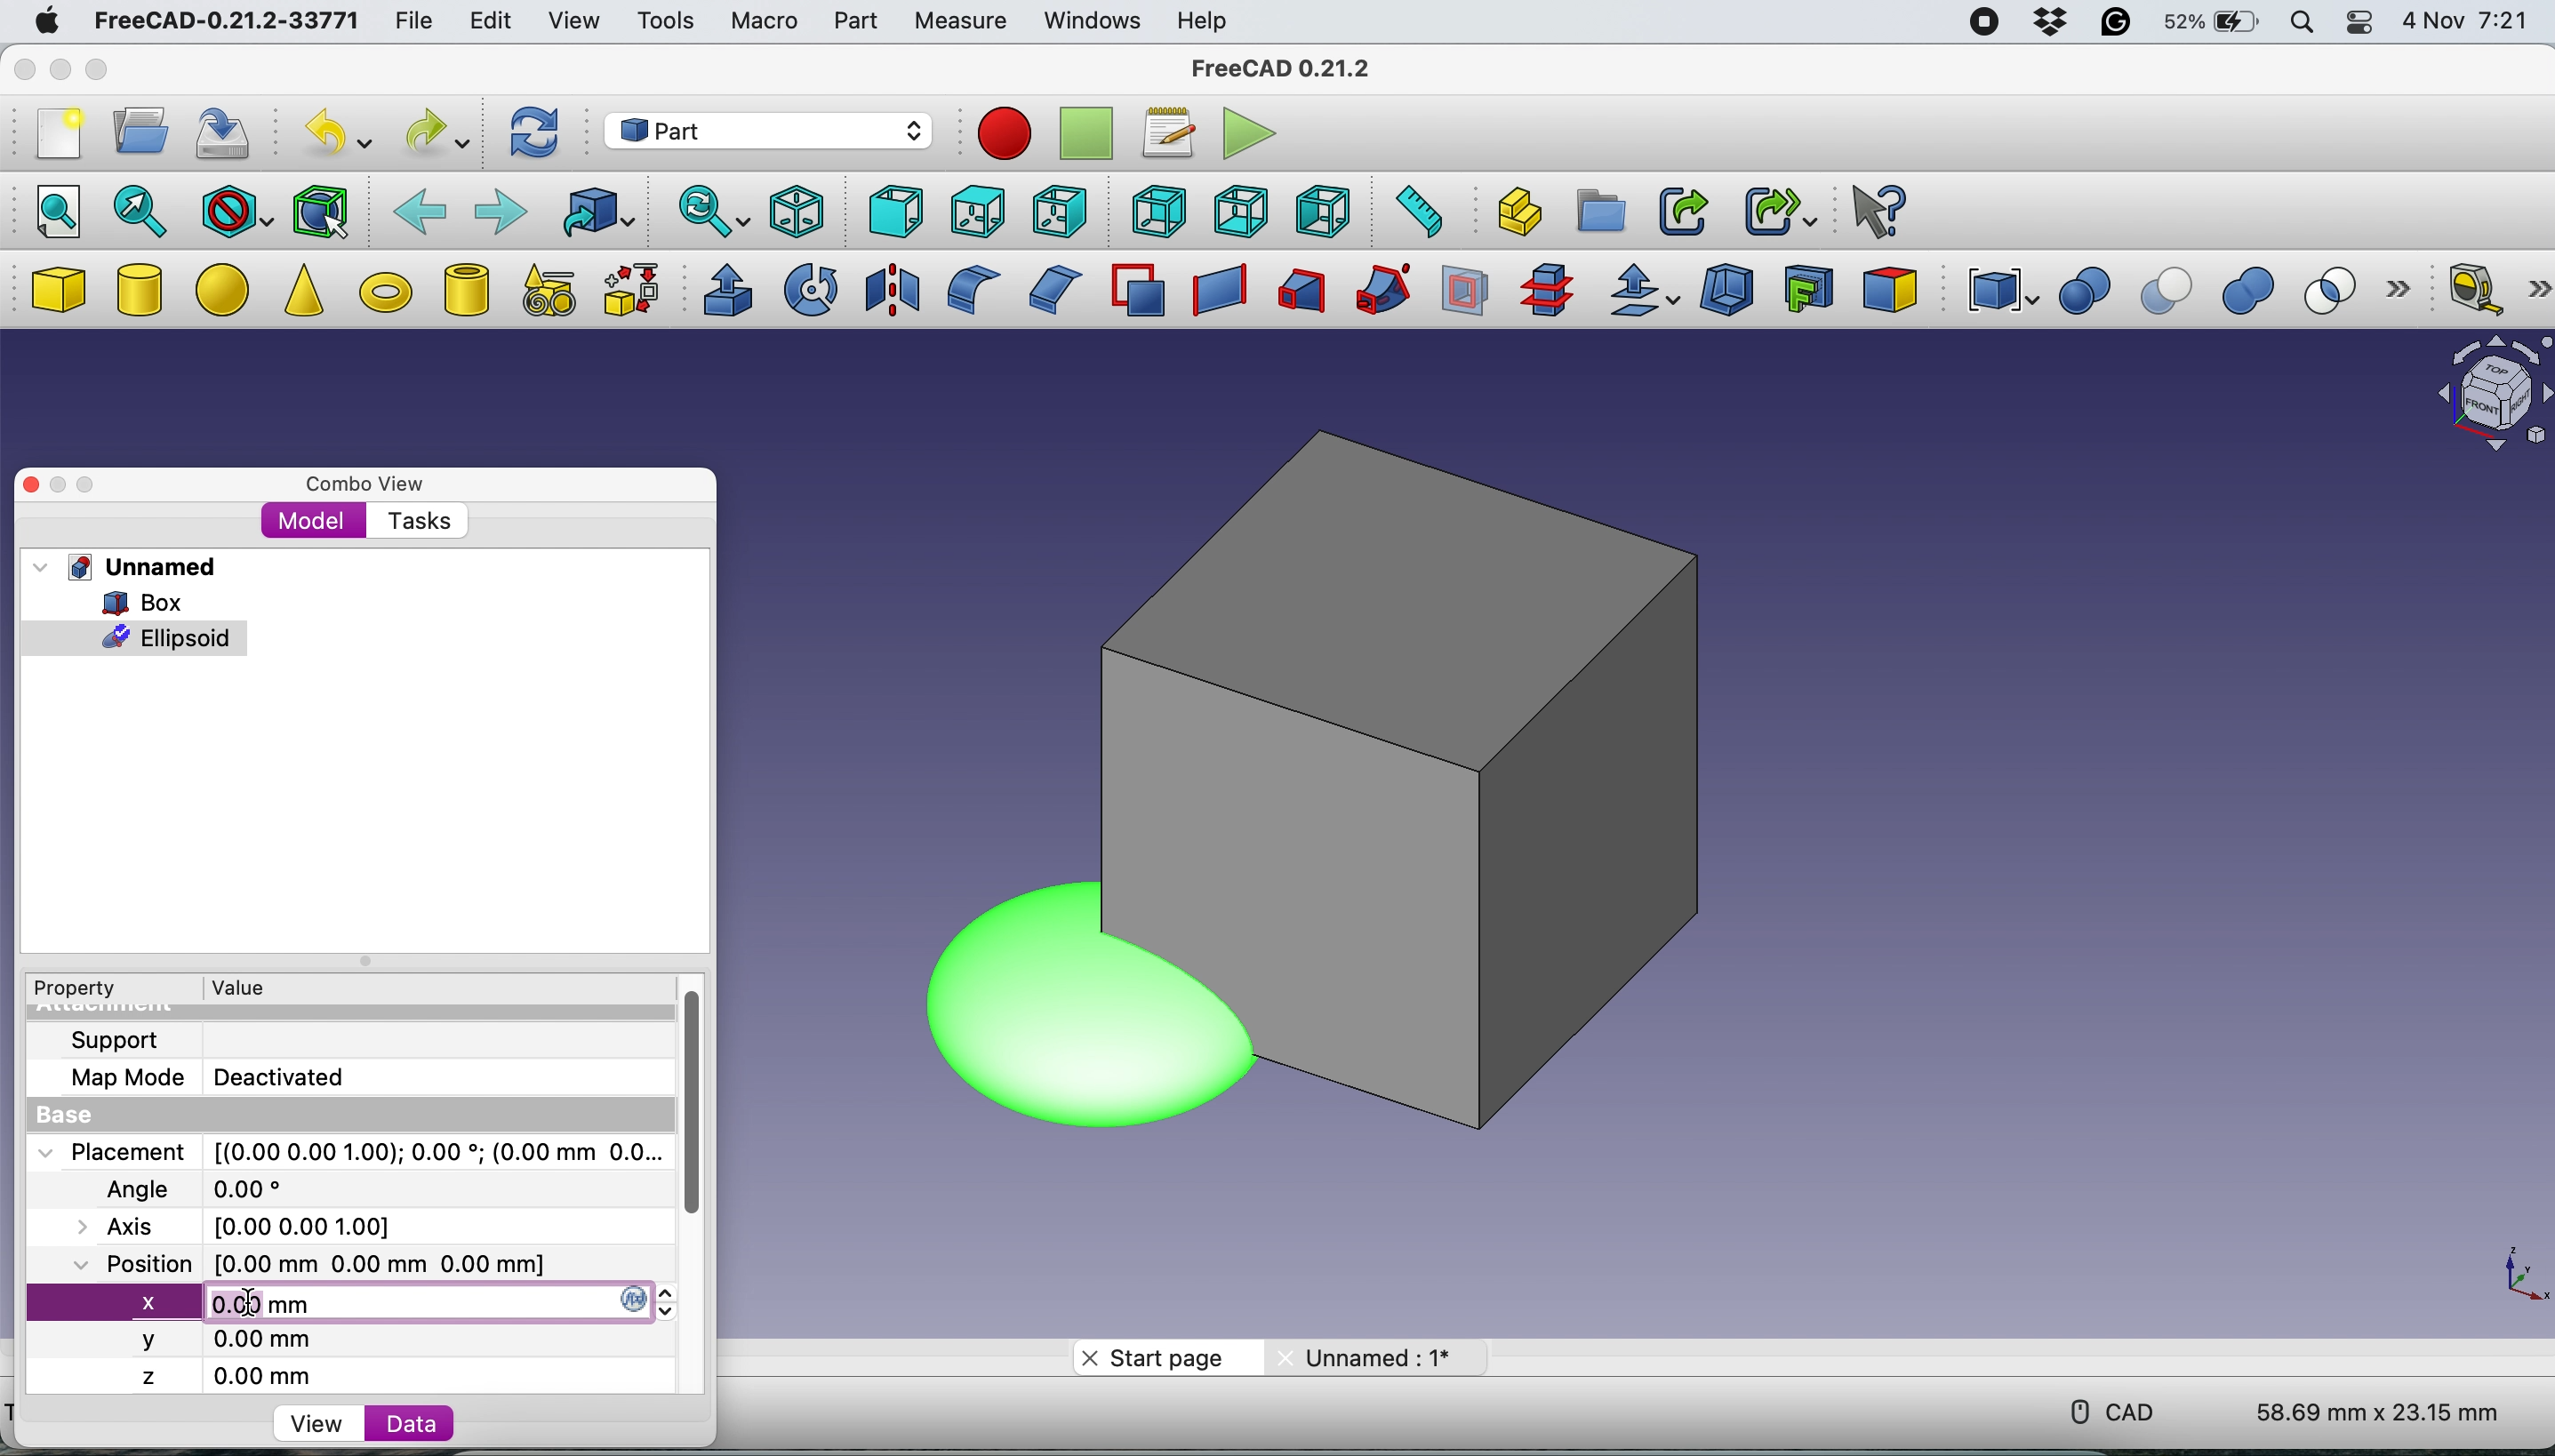 Image resolution: width=2555 pixels, height=1456 pixels. Describe the element at coordinates (891, 212) in the screenshot. I see `front` at that location.